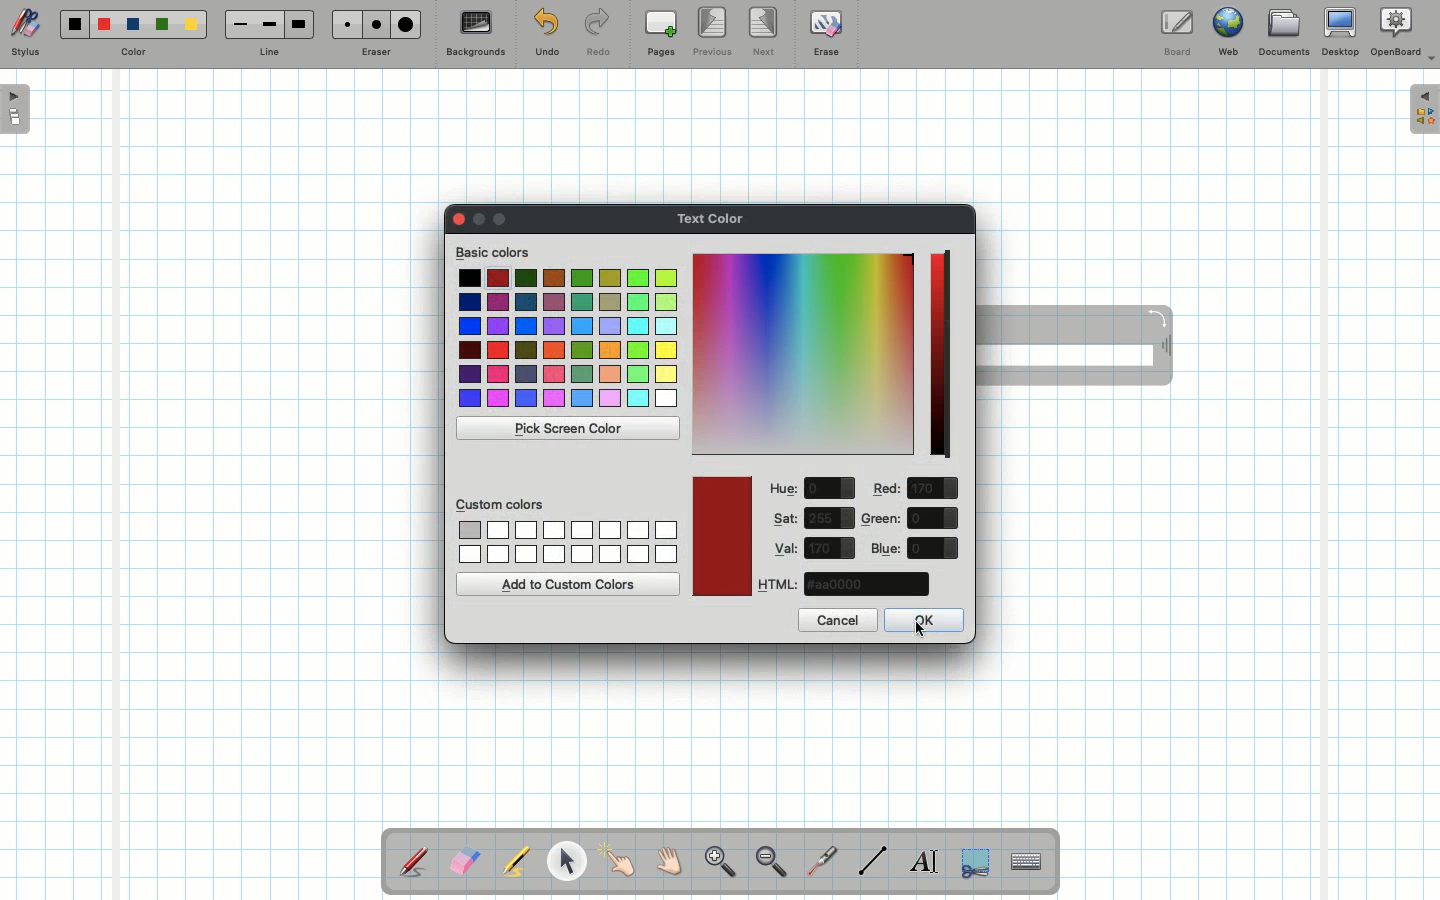 The width and height of the screenshot is (1440, 900). Describe the element at coordinates (493, 251) in the screenshot. I see `Basic colors` at that location.